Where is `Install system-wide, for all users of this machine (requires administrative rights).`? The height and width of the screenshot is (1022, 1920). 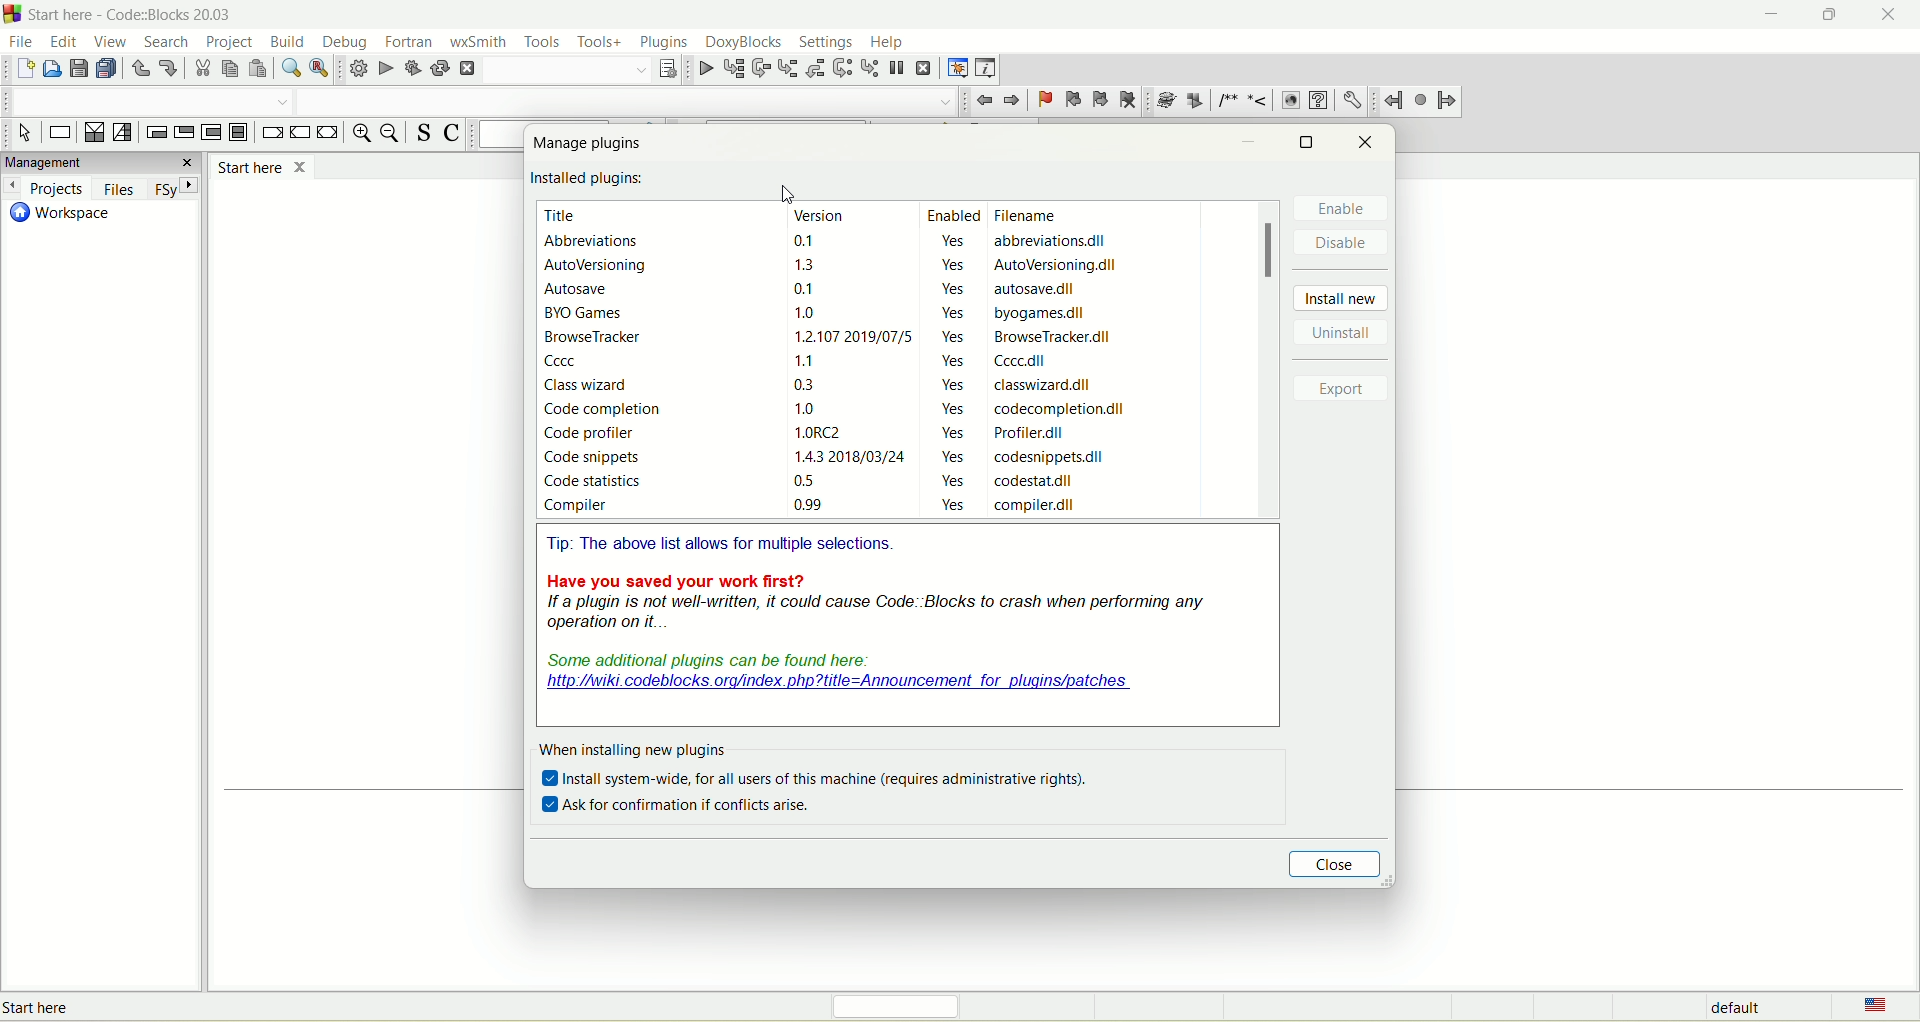 Install system-wide, for all users of this machine (requires administrative rights). is located at coordinates (816, 779).